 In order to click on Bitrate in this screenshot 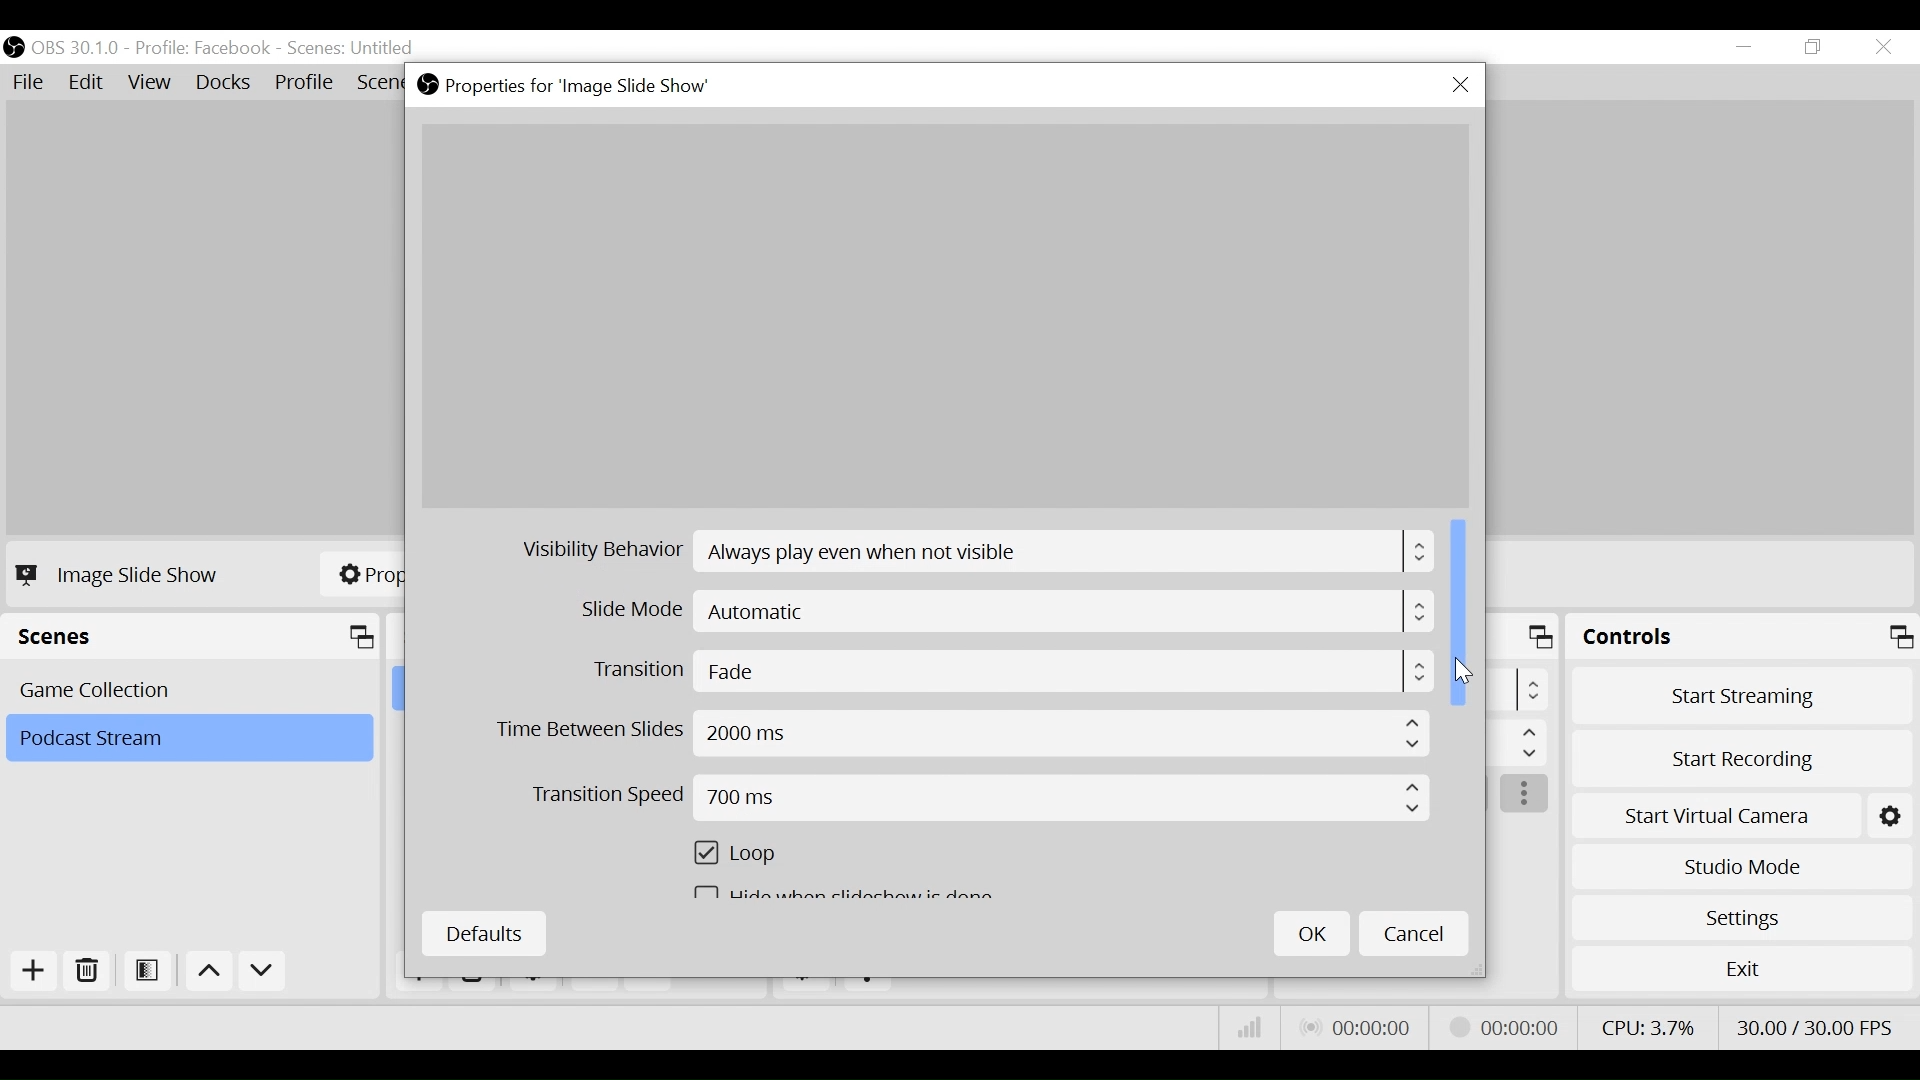, I will do `click(1250, 1028)`.